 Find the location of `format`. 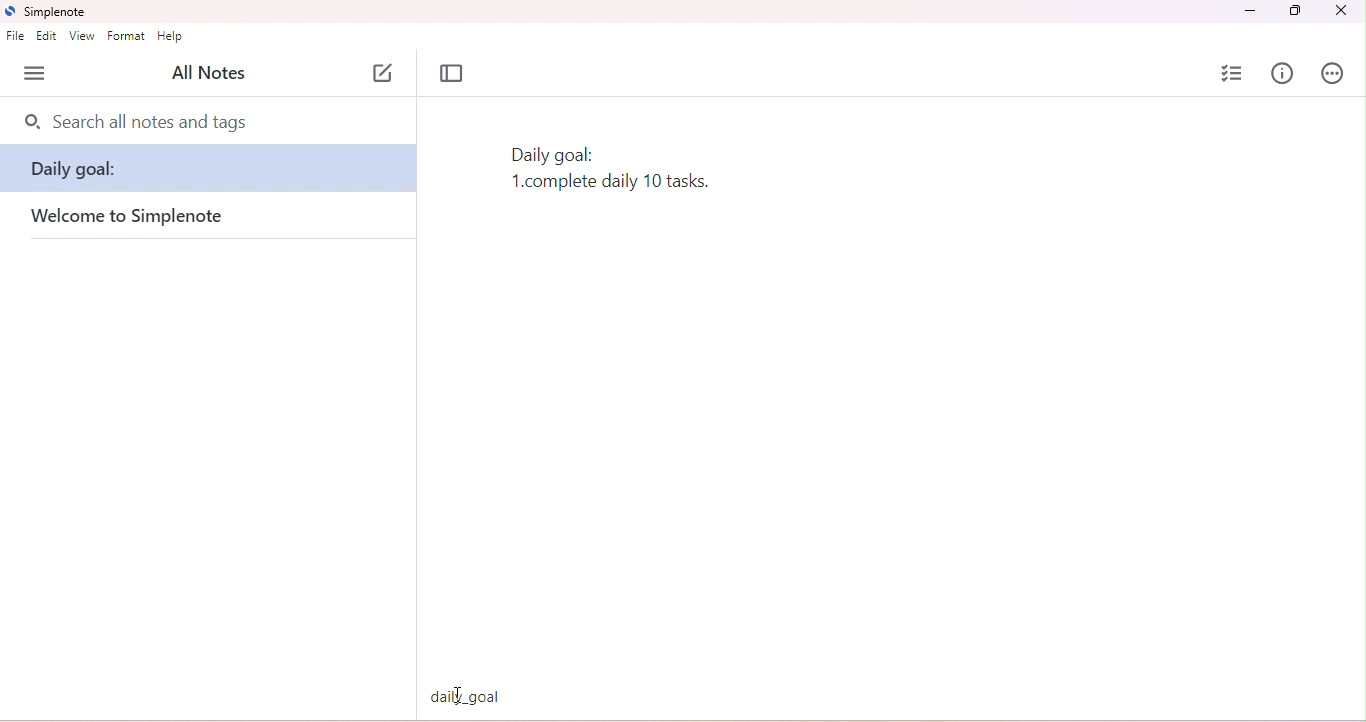

format is located at coordinates (127, 36).